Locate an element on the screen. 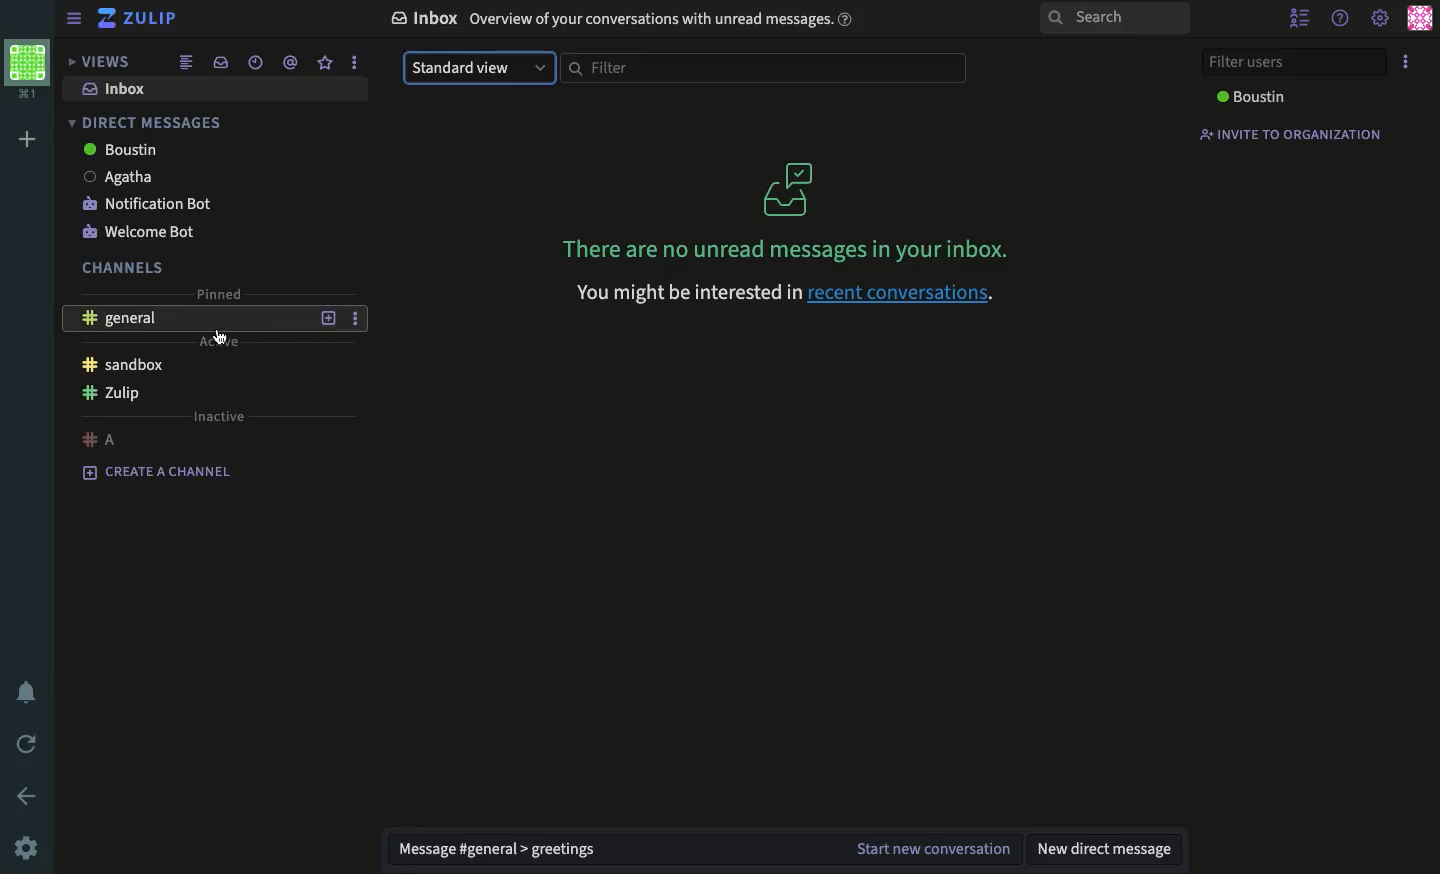 The width and height of the screenshot is (1440, 874). direct message is located at coordinates (149, 123).